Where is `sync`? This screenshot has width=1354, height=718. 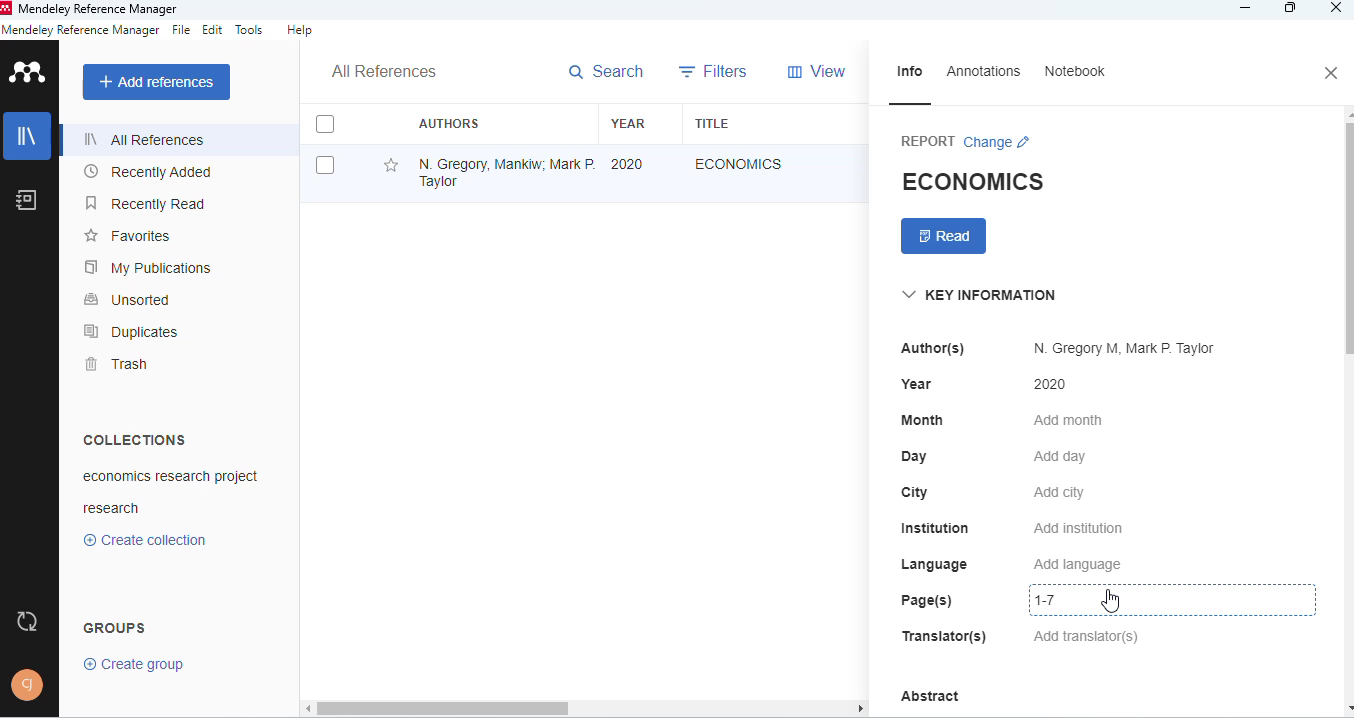 sync is located at coordinates (25, 621).